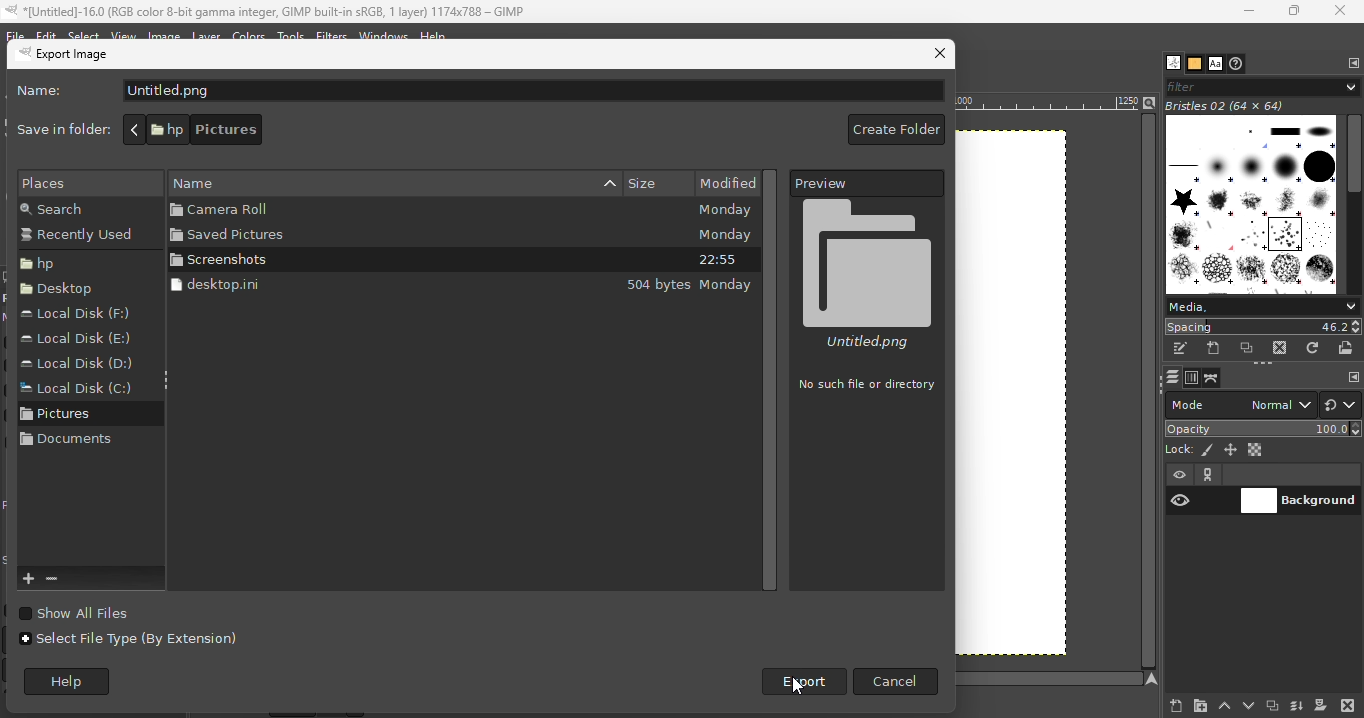 This screenshot has height=718, width=1364. I want to click on Save in folder, so click(59, 129).